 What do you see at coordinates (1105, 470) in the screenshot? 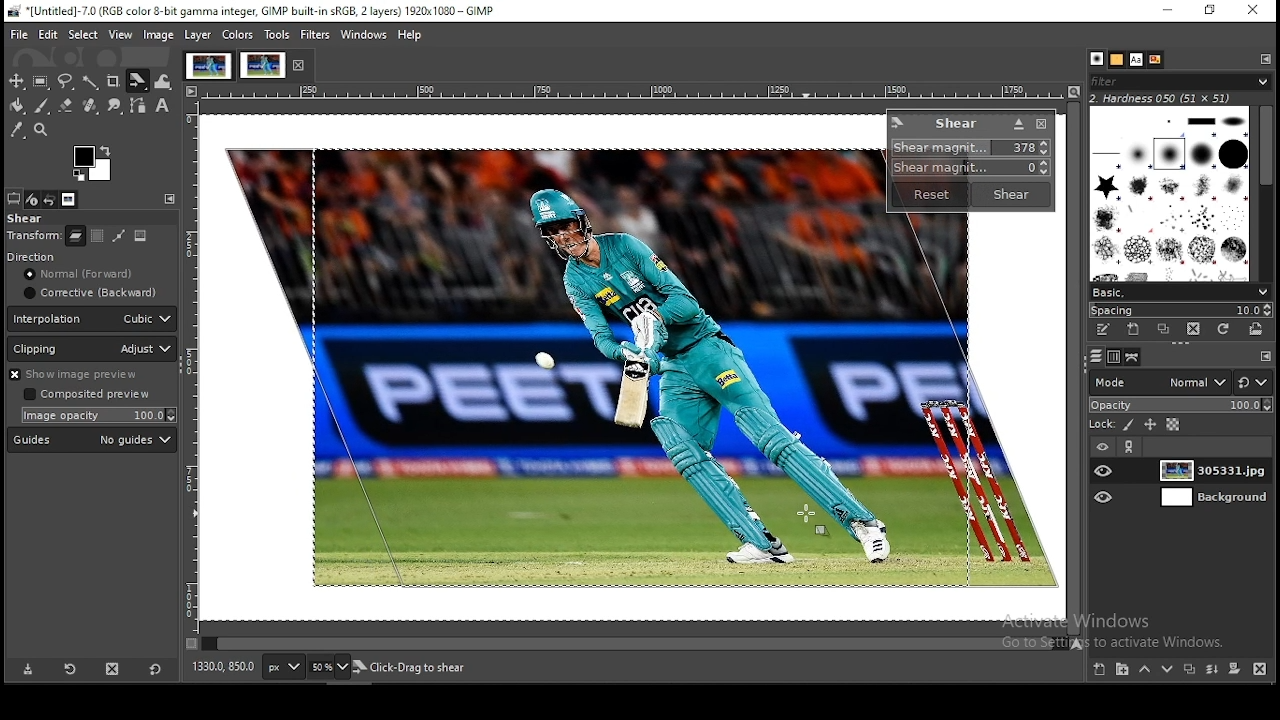
I see `layer visibility on/off` at bounding box center [1105, 470].